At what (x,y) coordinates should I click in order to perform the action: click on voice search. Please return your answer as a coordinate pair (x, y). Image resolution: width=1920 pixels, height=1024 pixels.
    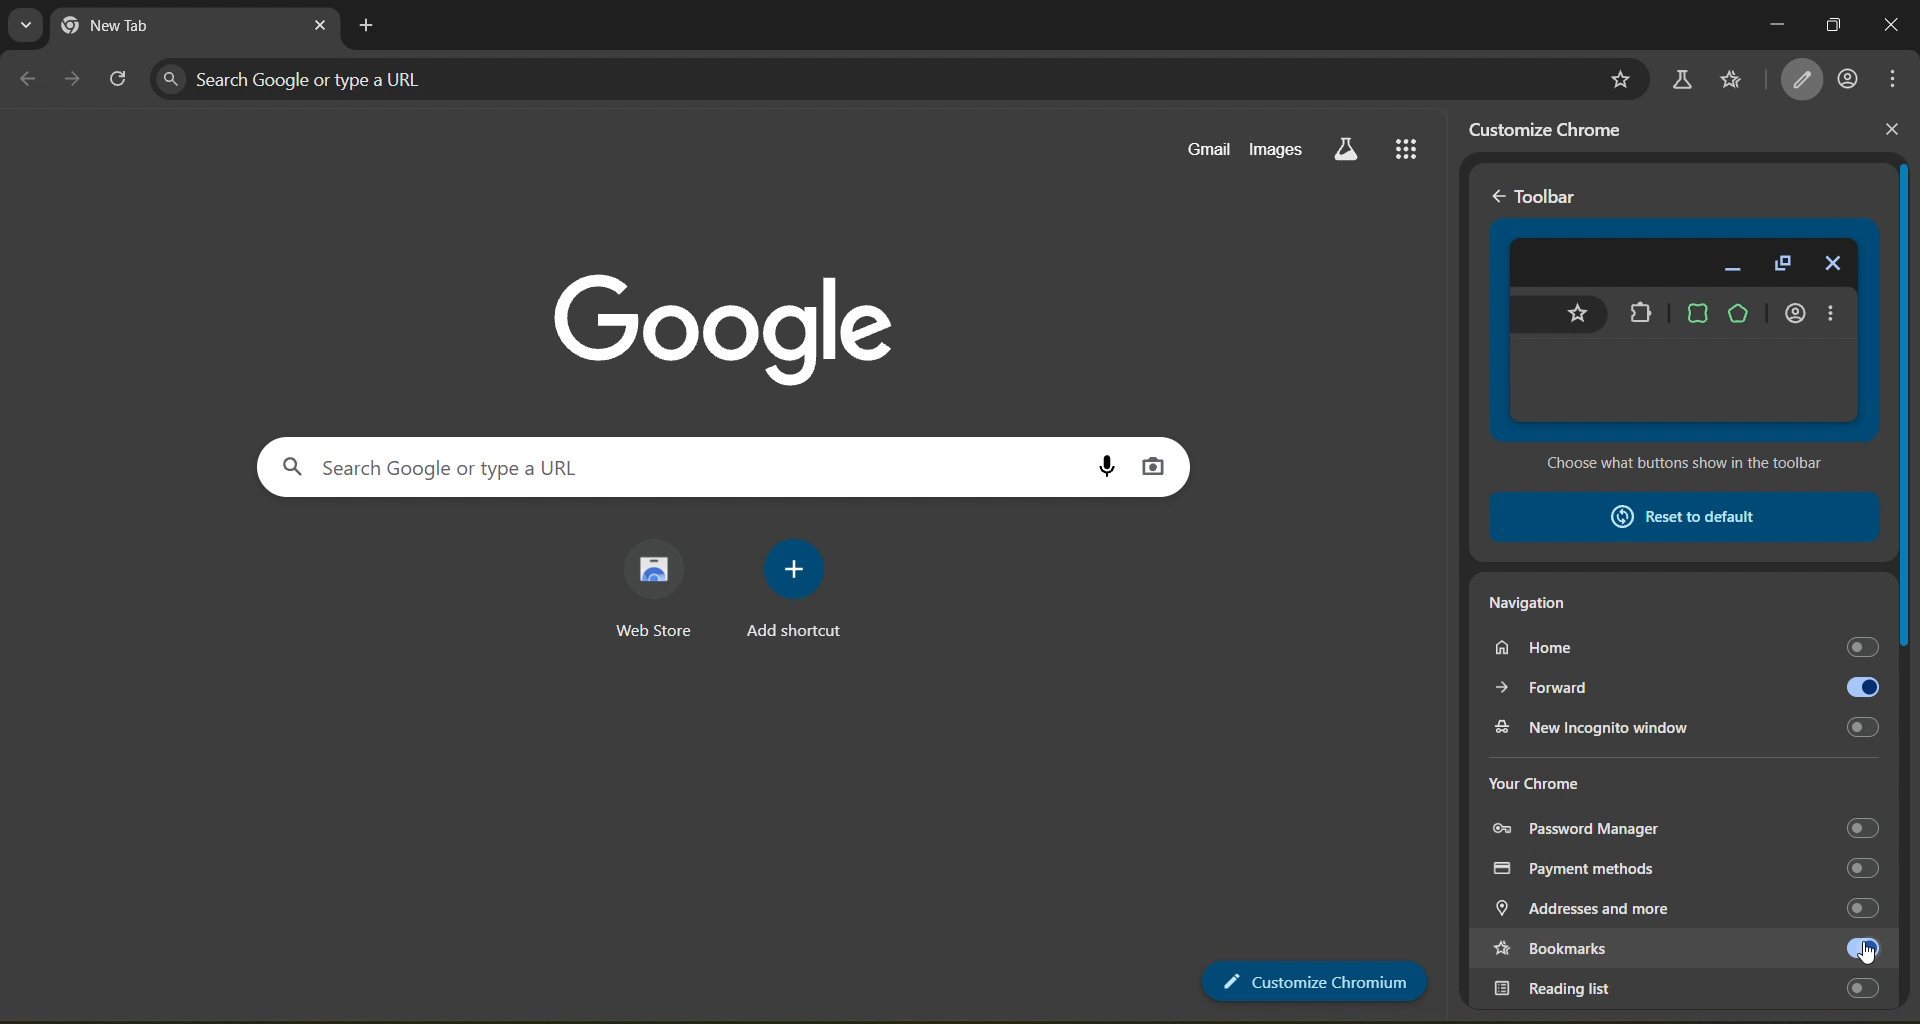
    Looking at the image, I should click on (1103, 461).